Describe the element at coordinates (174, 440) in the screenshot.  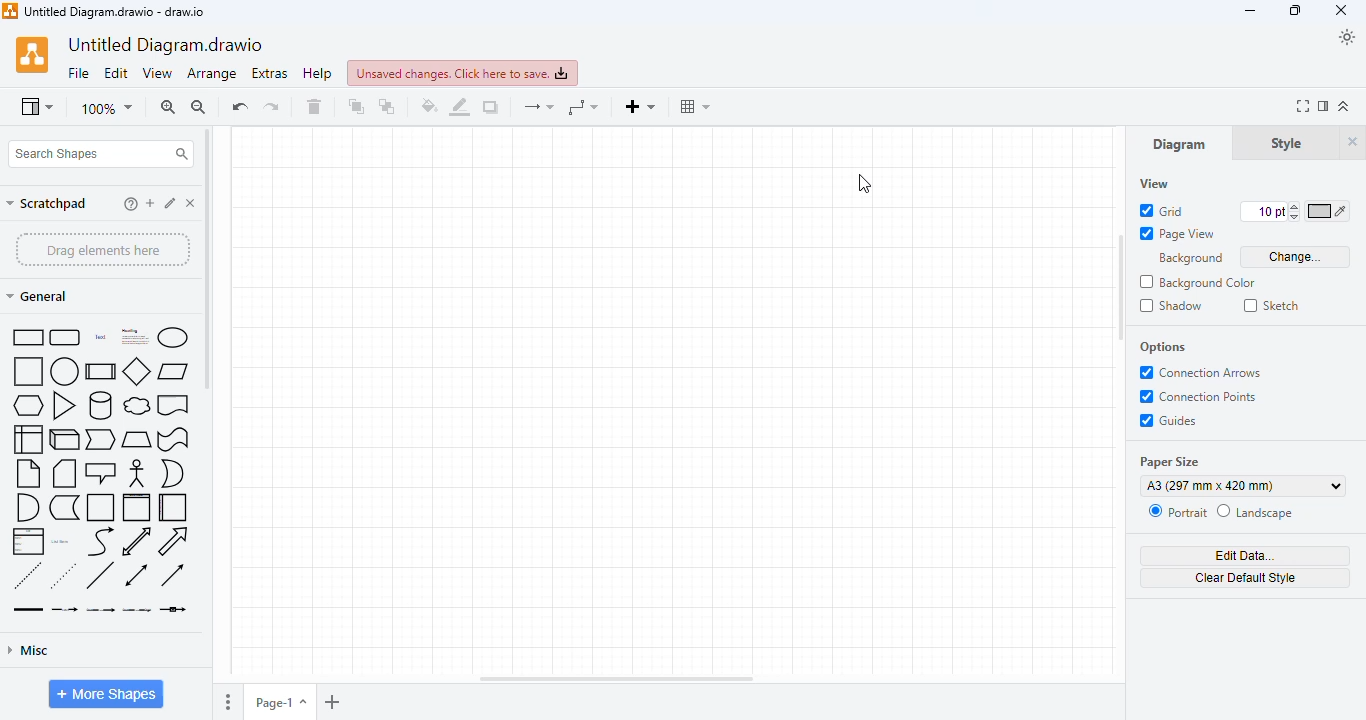
I see `tape` at that location.